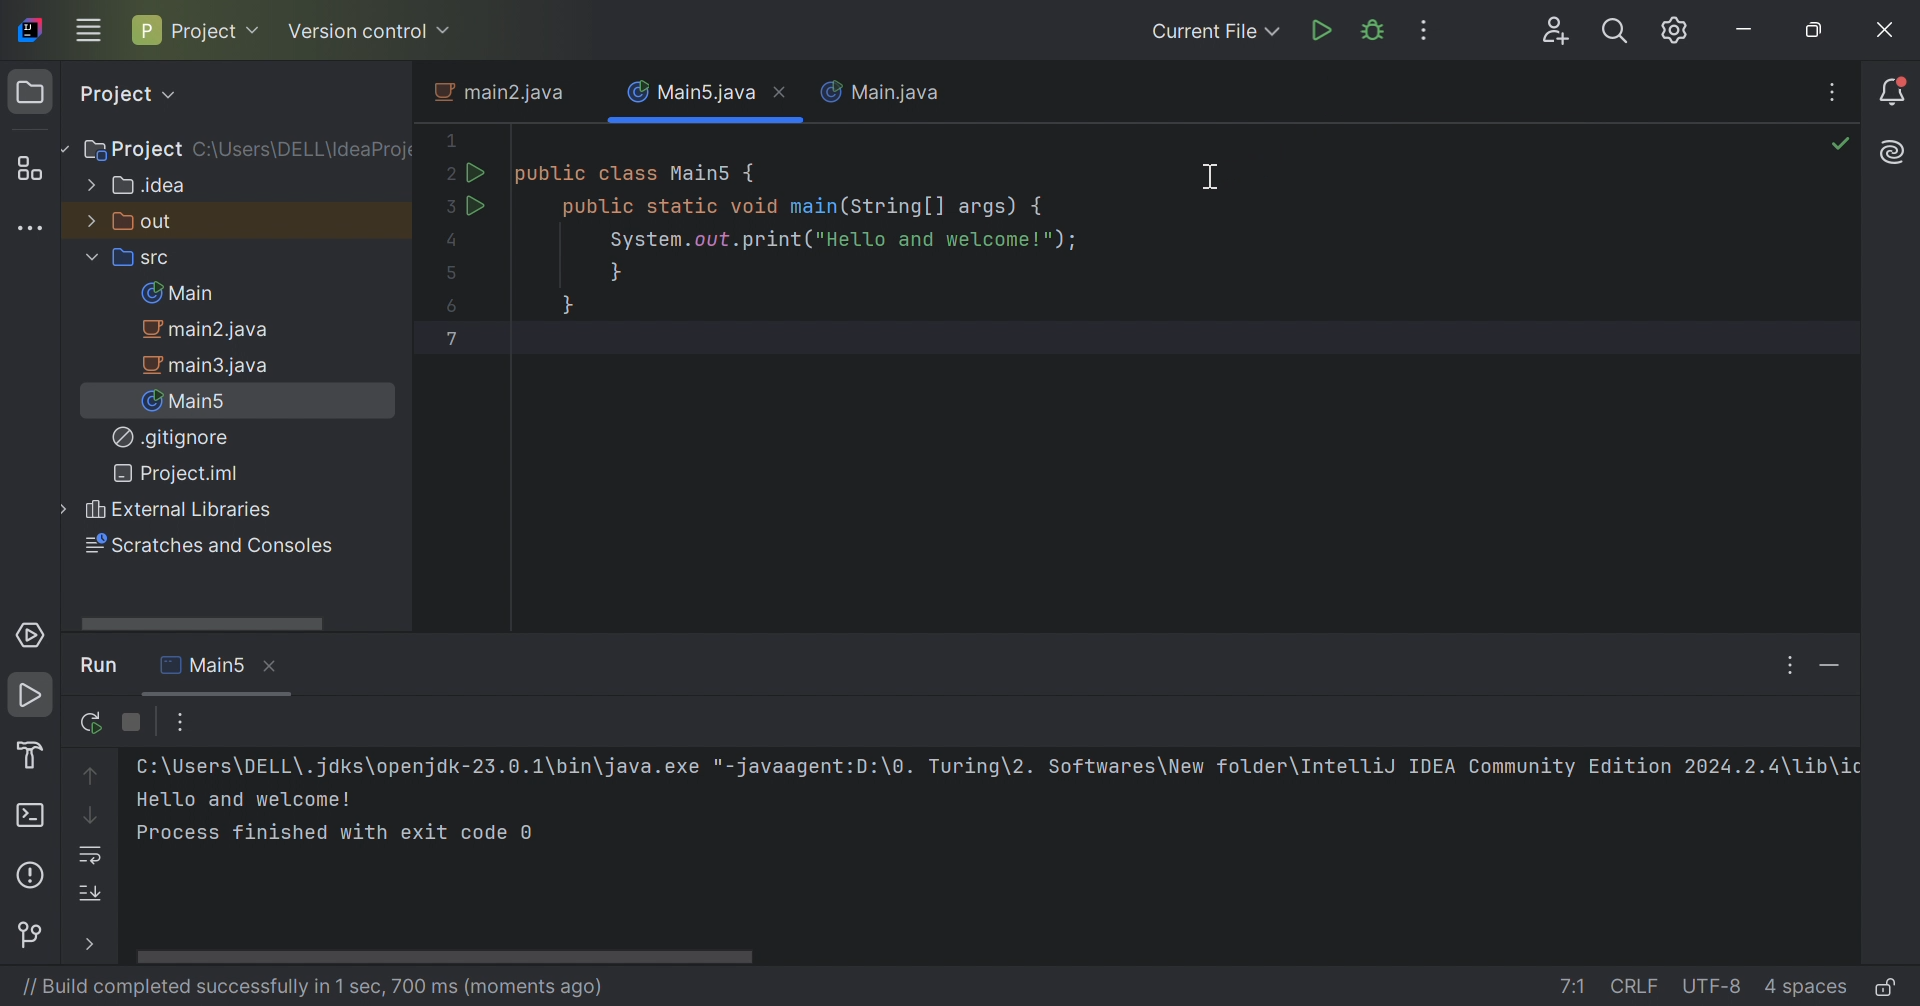  I want to click on 5, so click(453, 272).